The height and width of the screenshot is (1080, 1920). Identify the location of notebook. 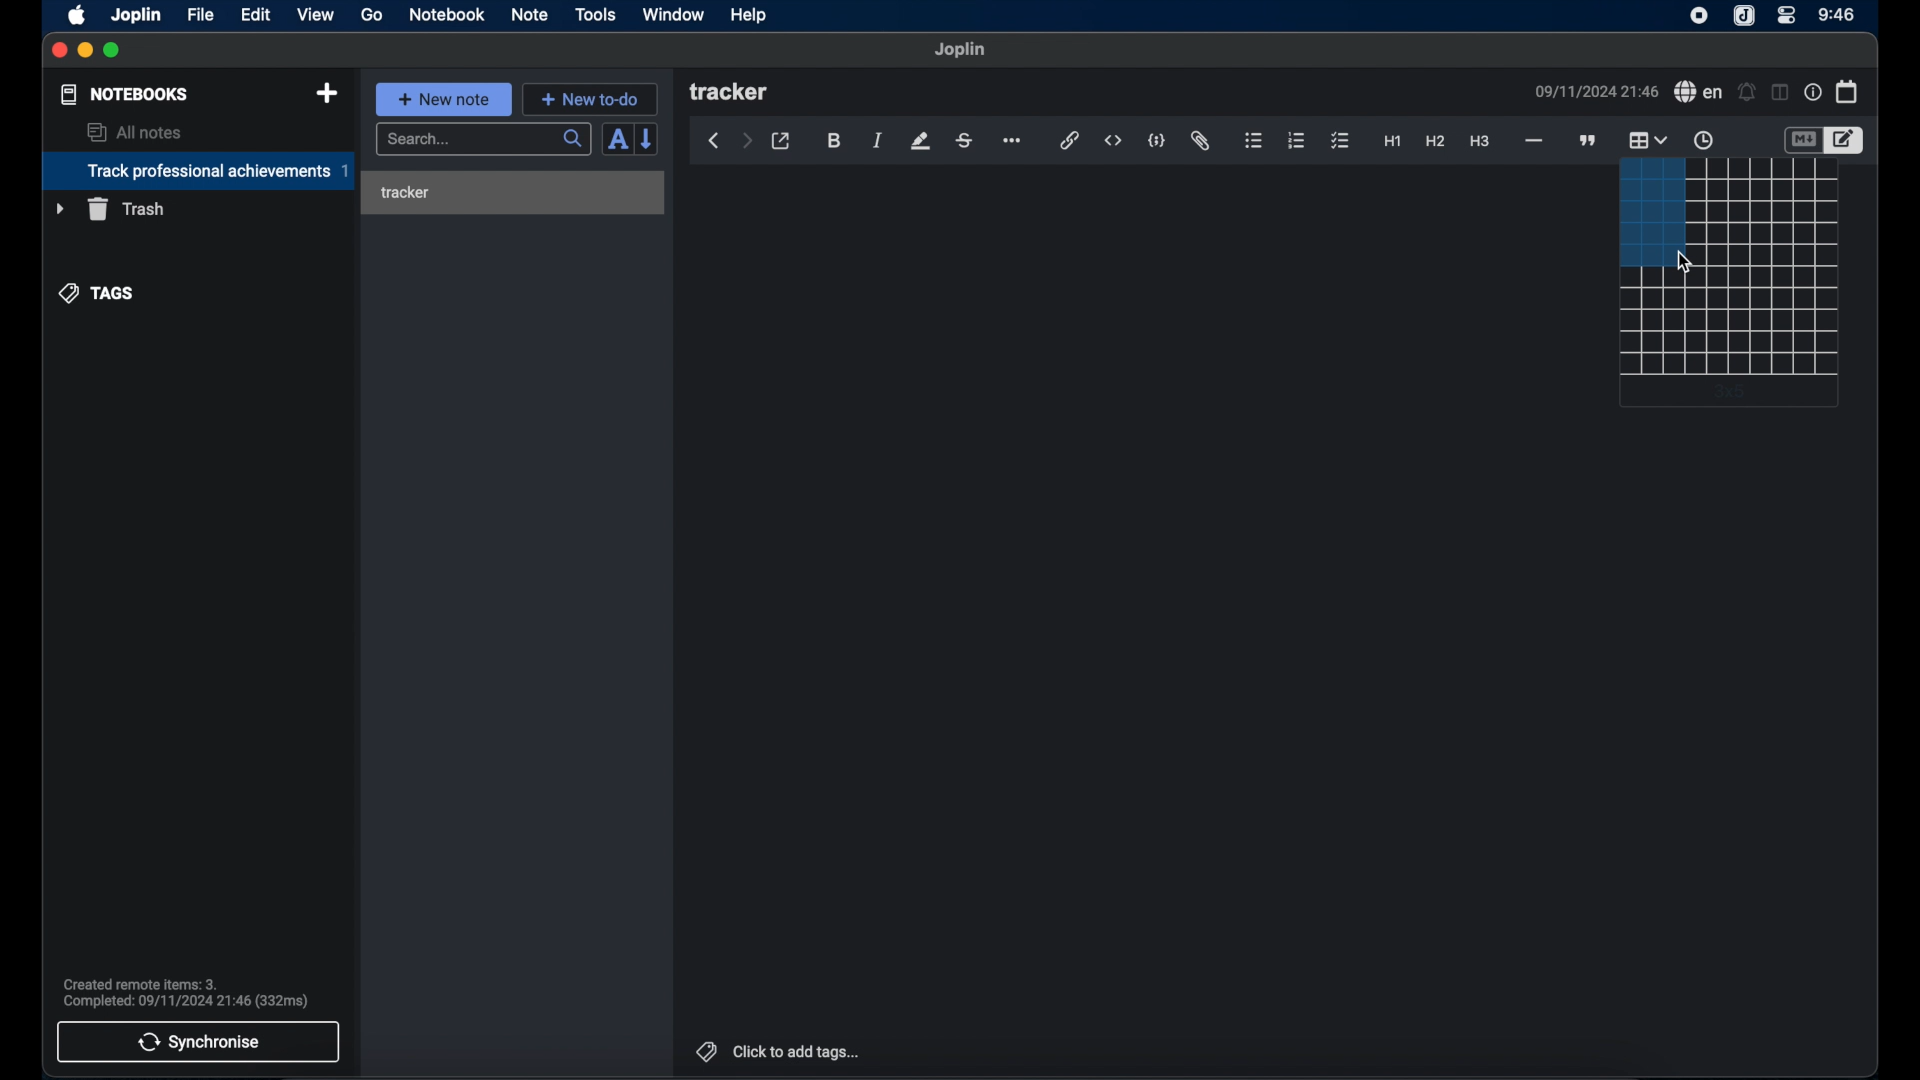
(447, 15).